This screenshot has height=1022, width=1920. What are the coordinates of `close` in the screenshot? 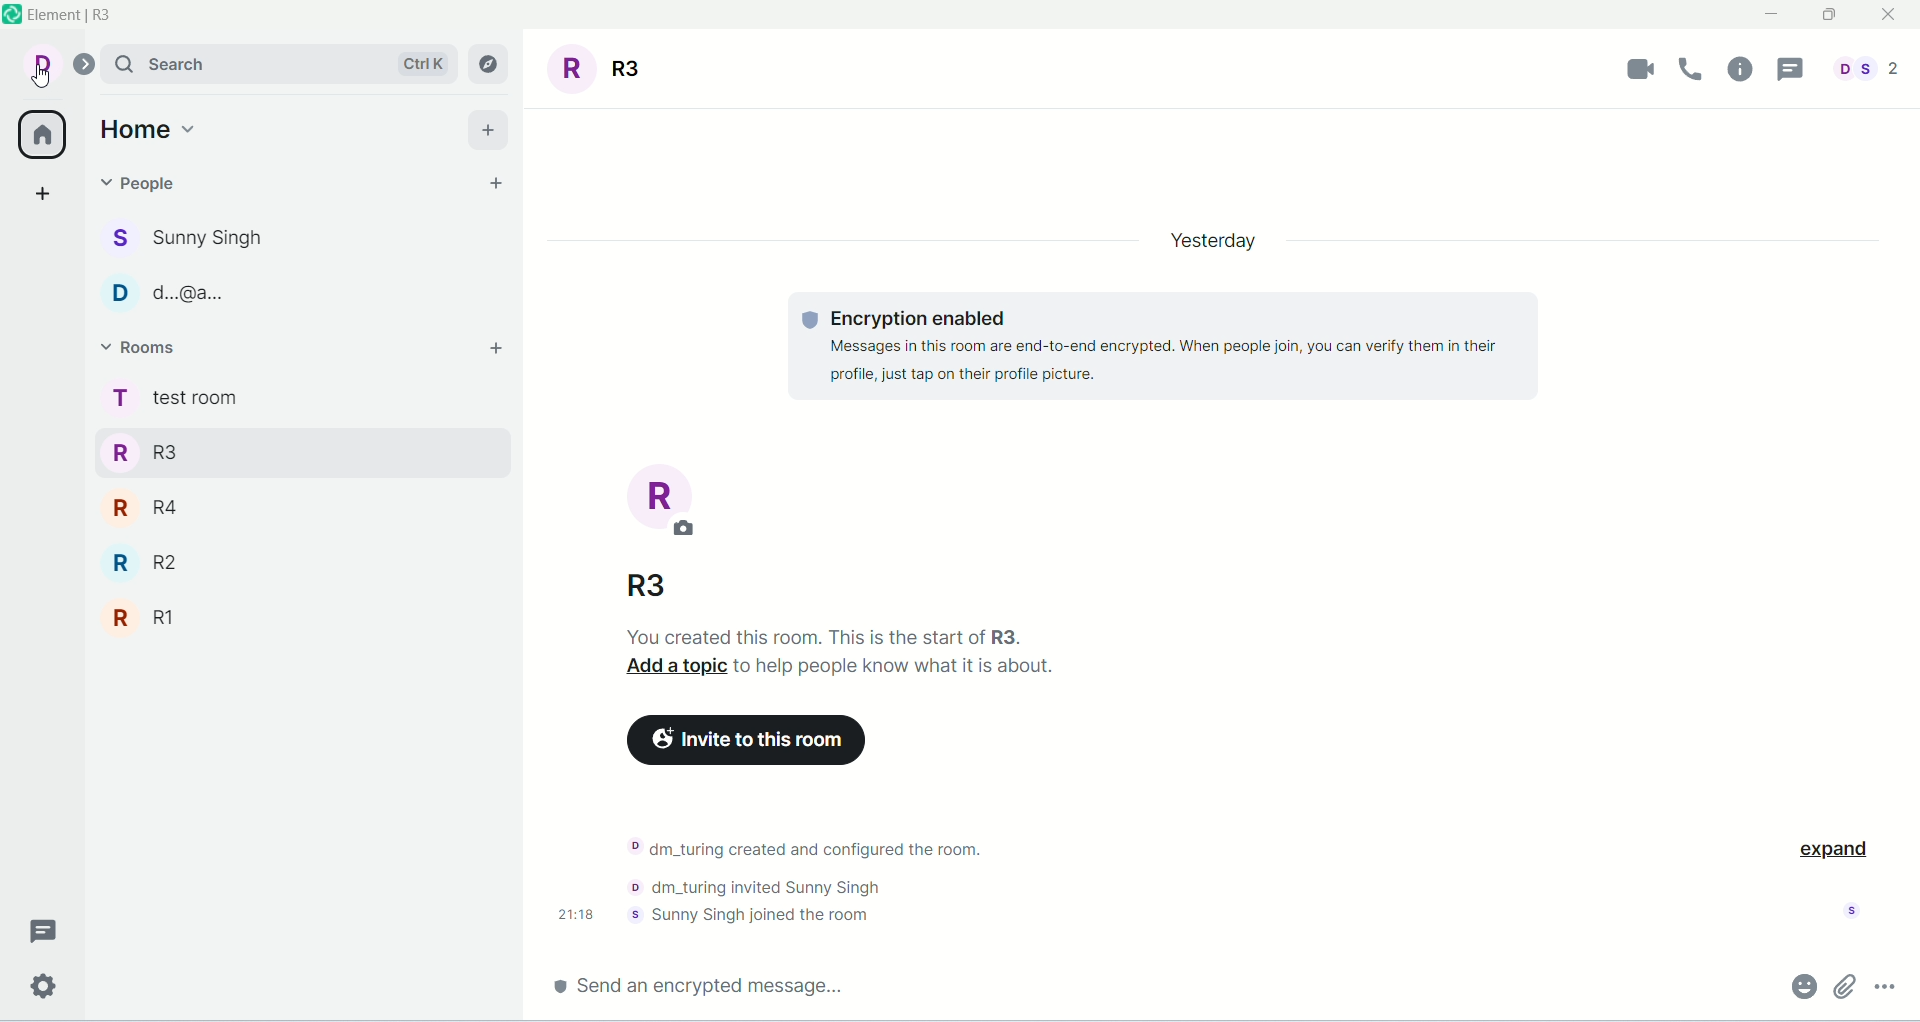 It's located at (1891, 16).